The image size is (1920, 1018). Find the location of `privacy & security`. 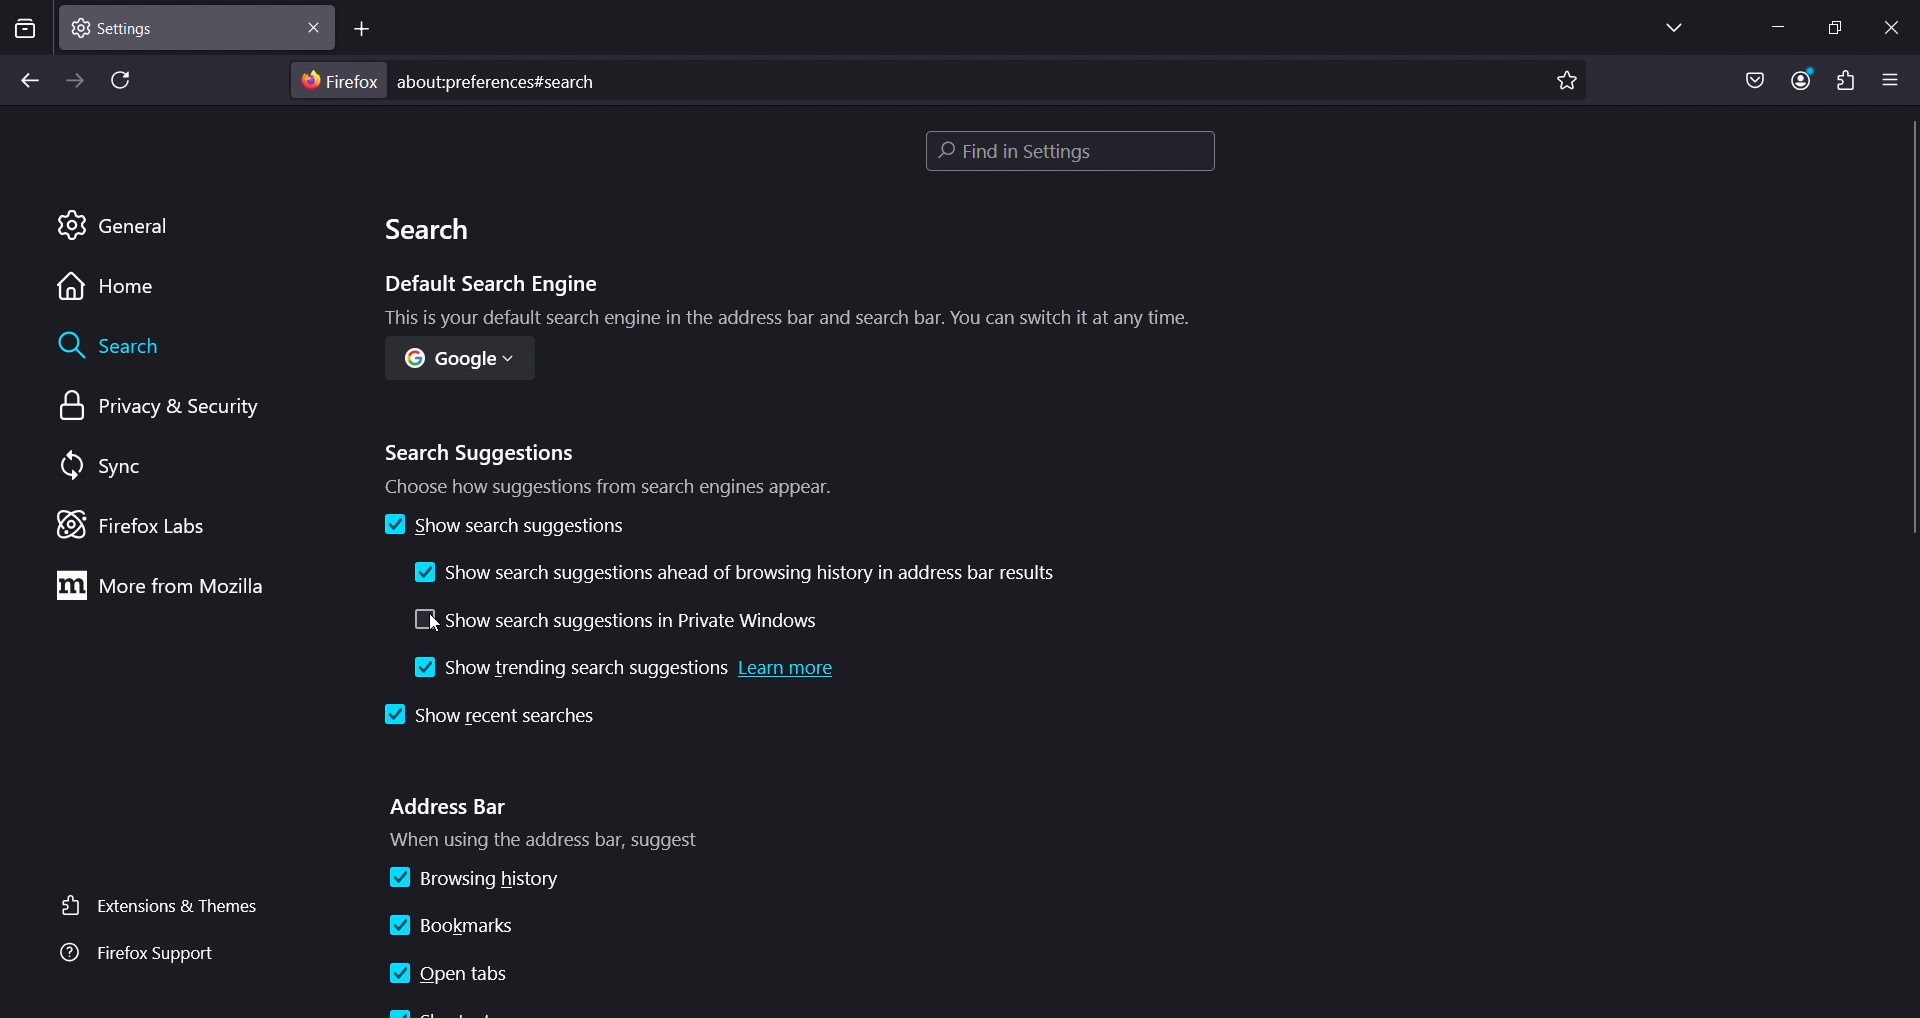

privacy & security is located at coordinates (152, 410).